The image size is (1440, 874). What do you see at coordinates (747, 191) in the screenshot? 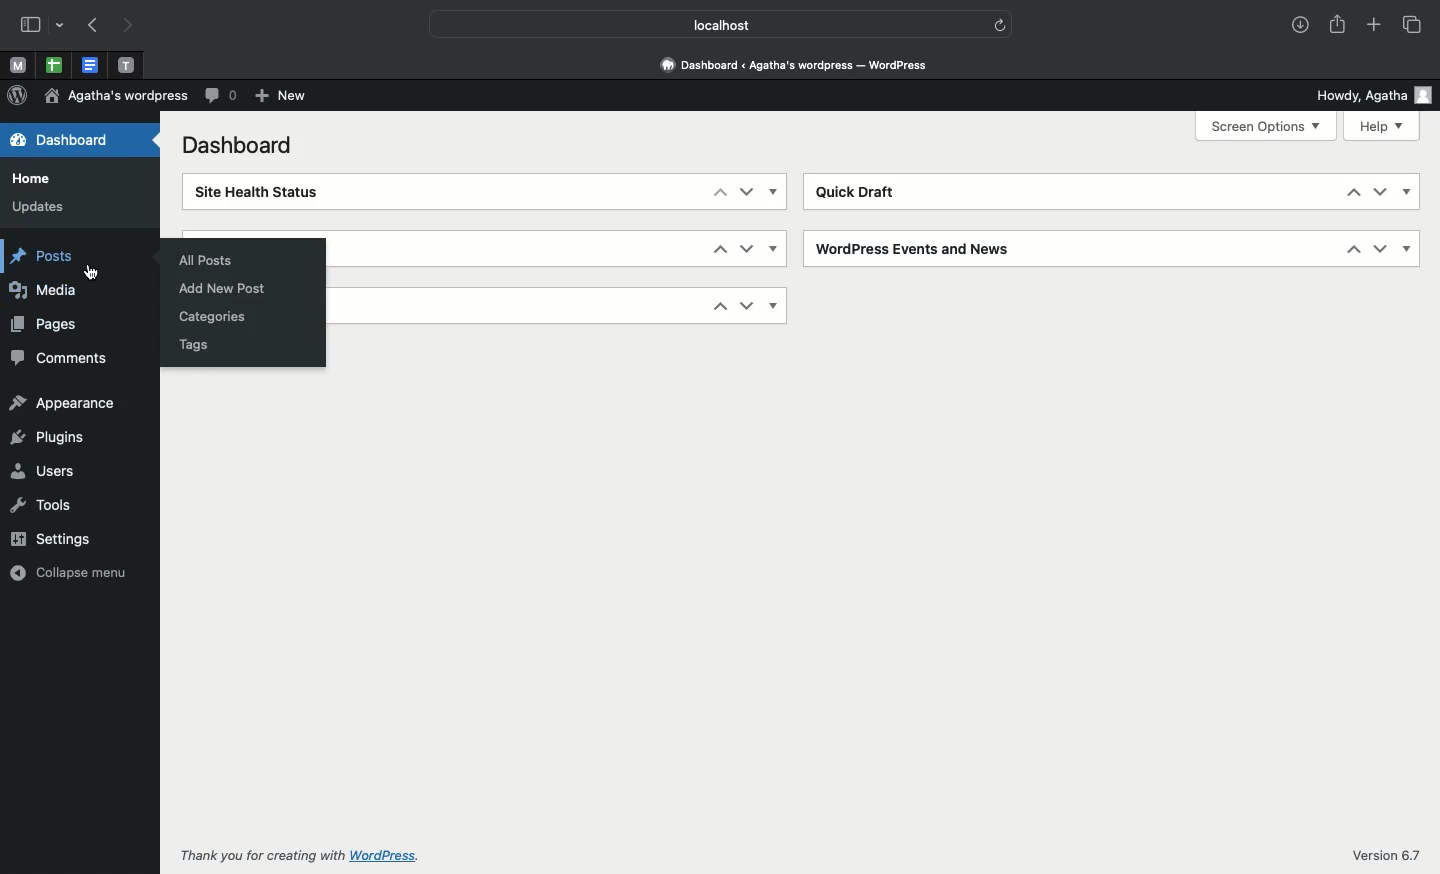
I see `Down` at bounding box center [747, 191].